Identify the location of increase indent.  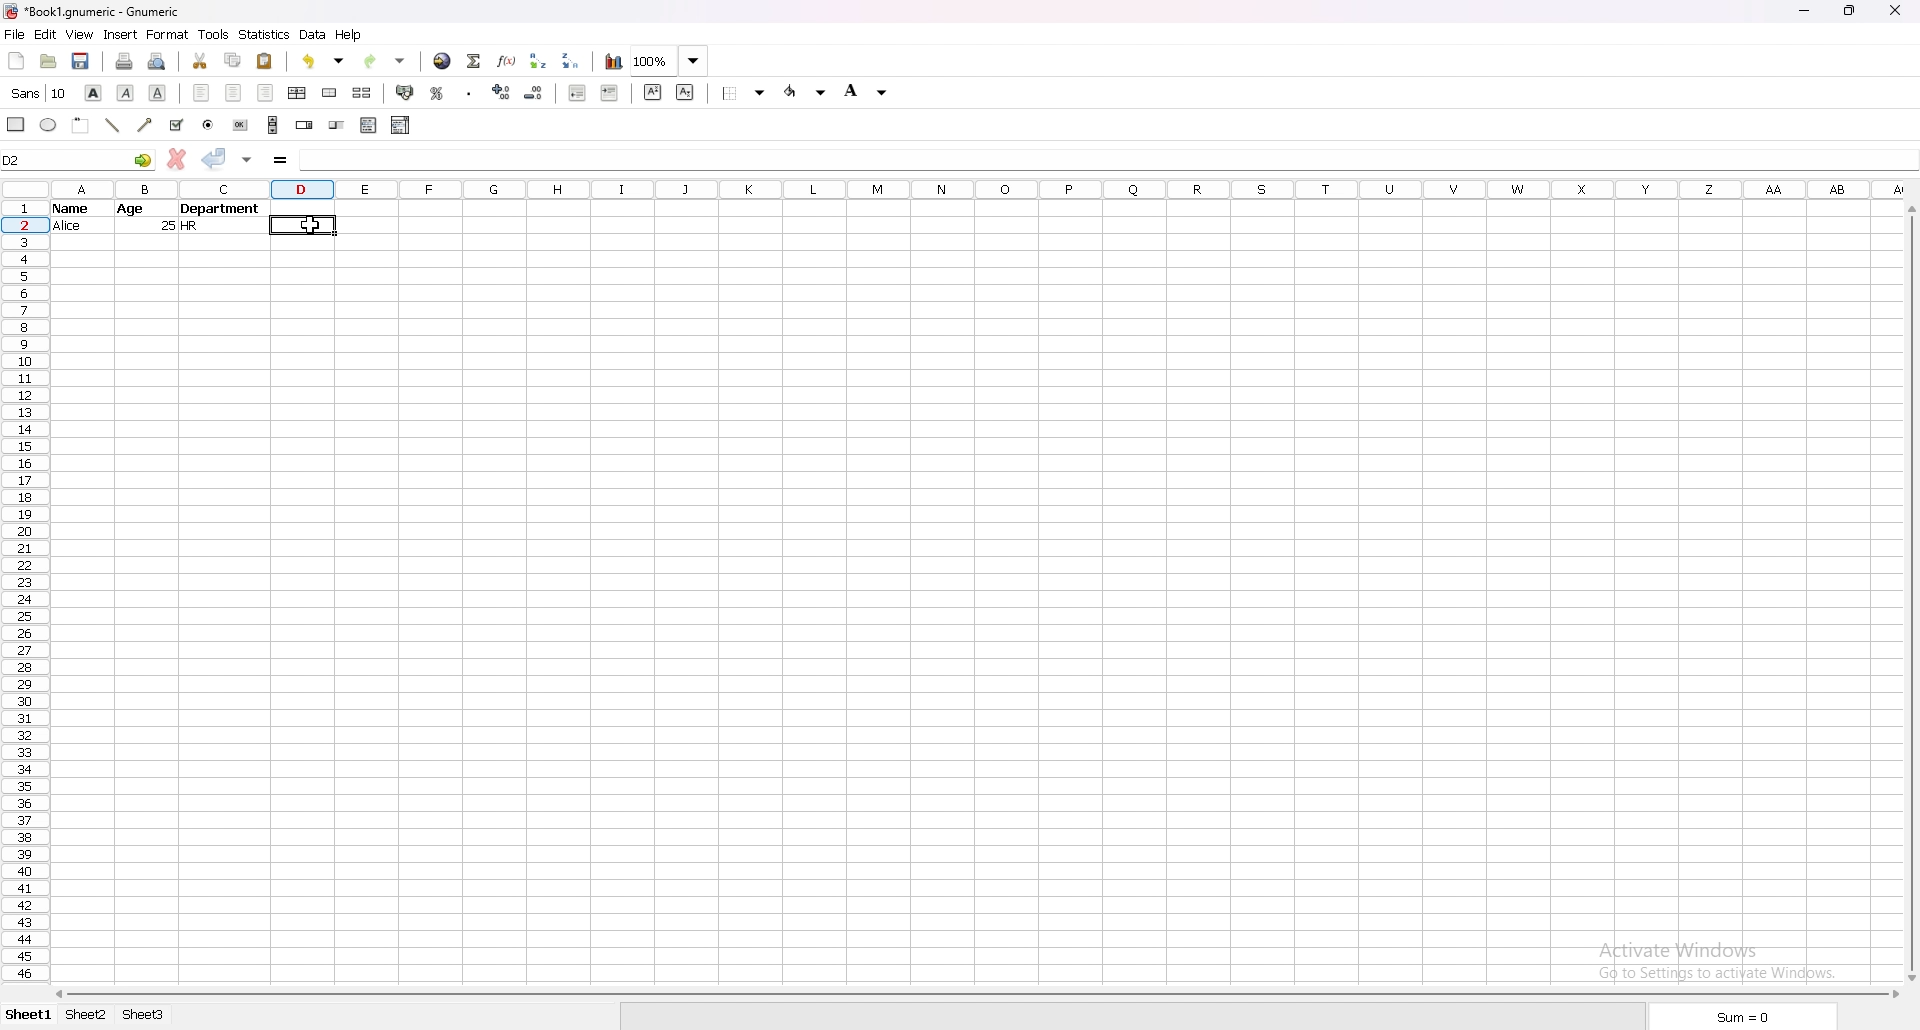
(610, 92).